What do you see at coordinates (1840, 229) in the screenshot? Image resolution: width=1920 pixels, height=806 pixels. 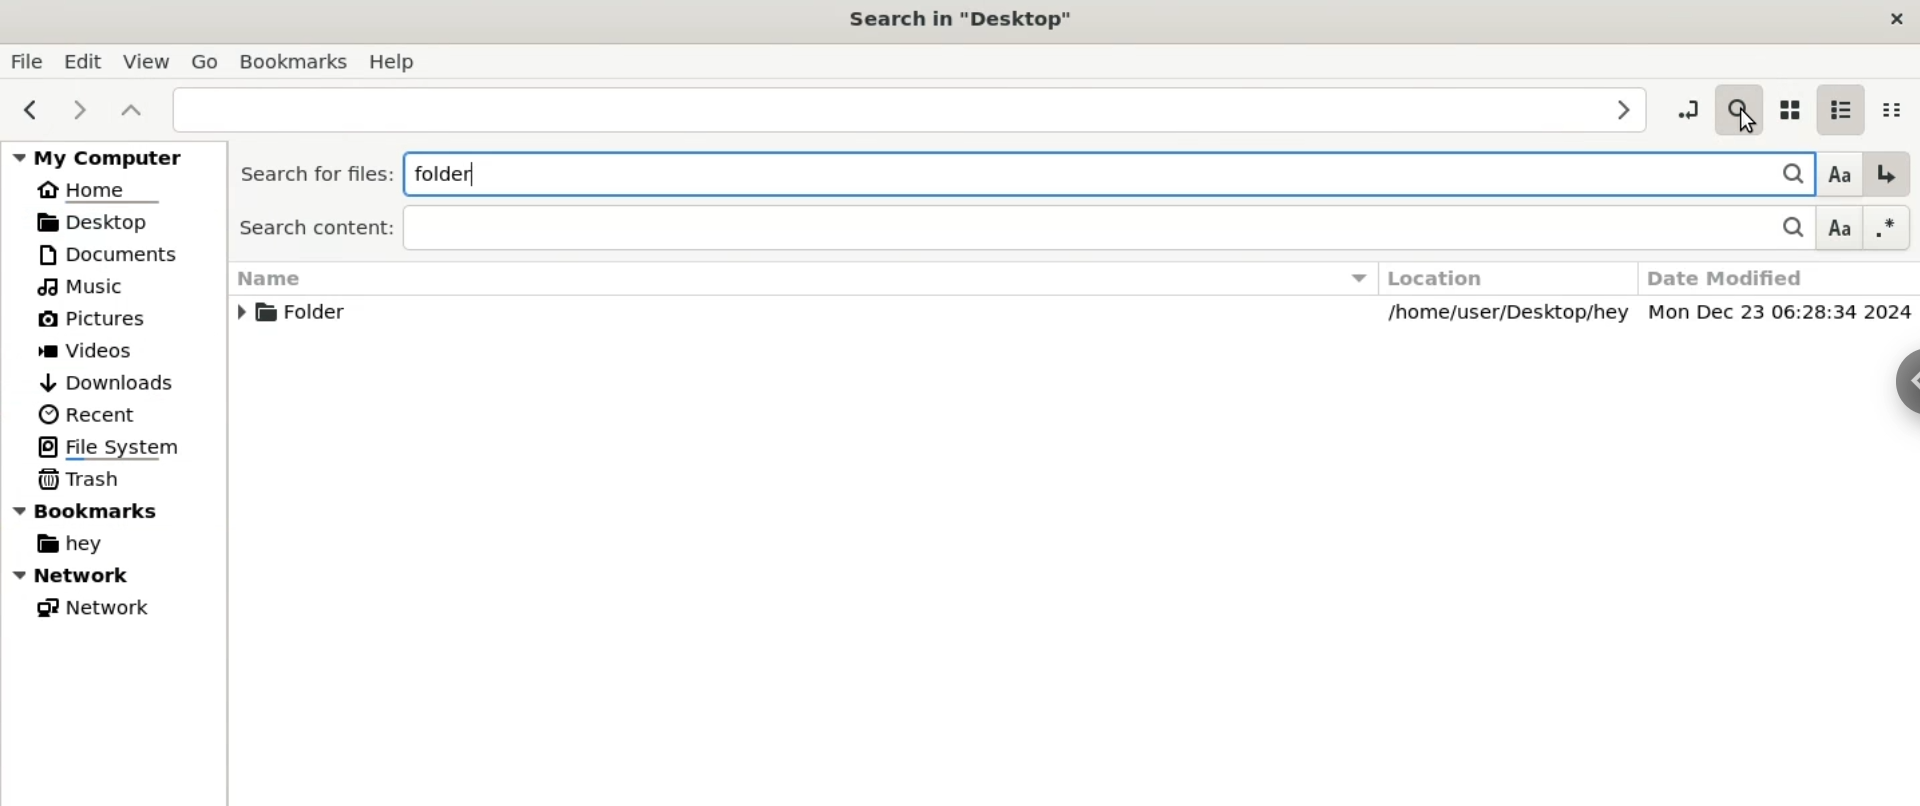 I see `Font` at bounding box center [1840, 229].